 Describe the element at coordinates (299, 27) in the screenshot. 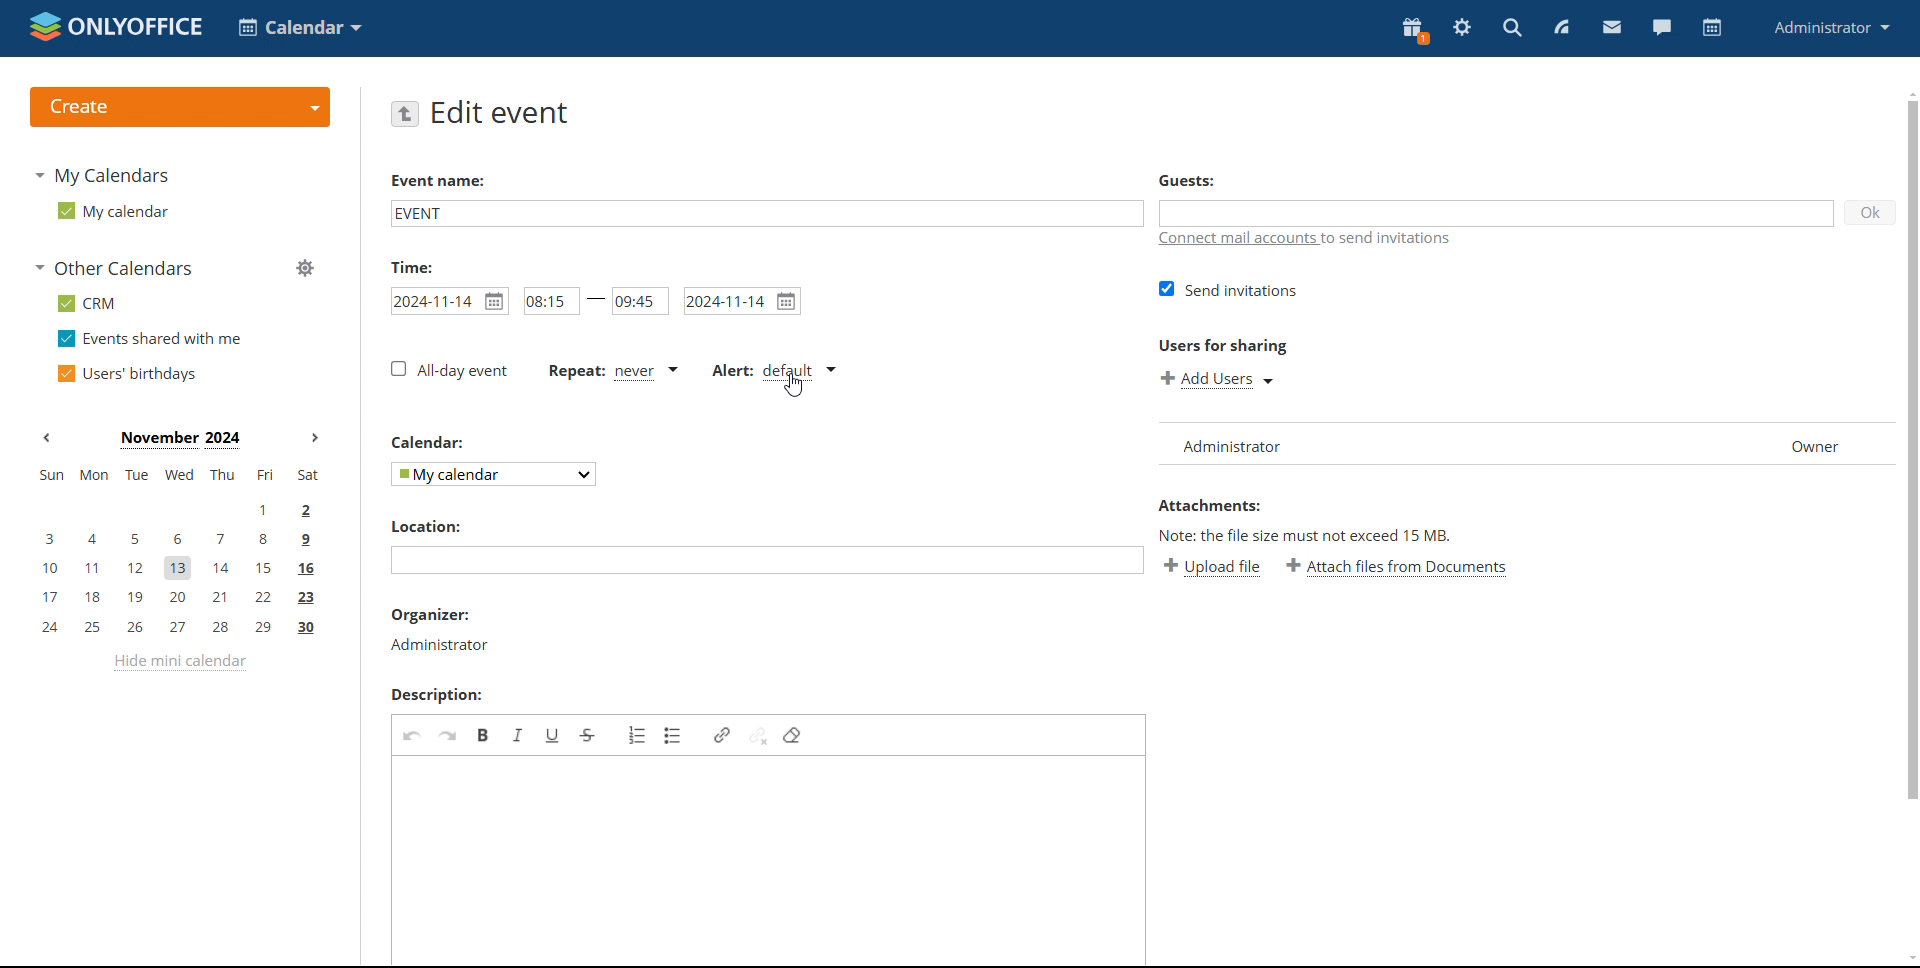

I see `select application` at that location.